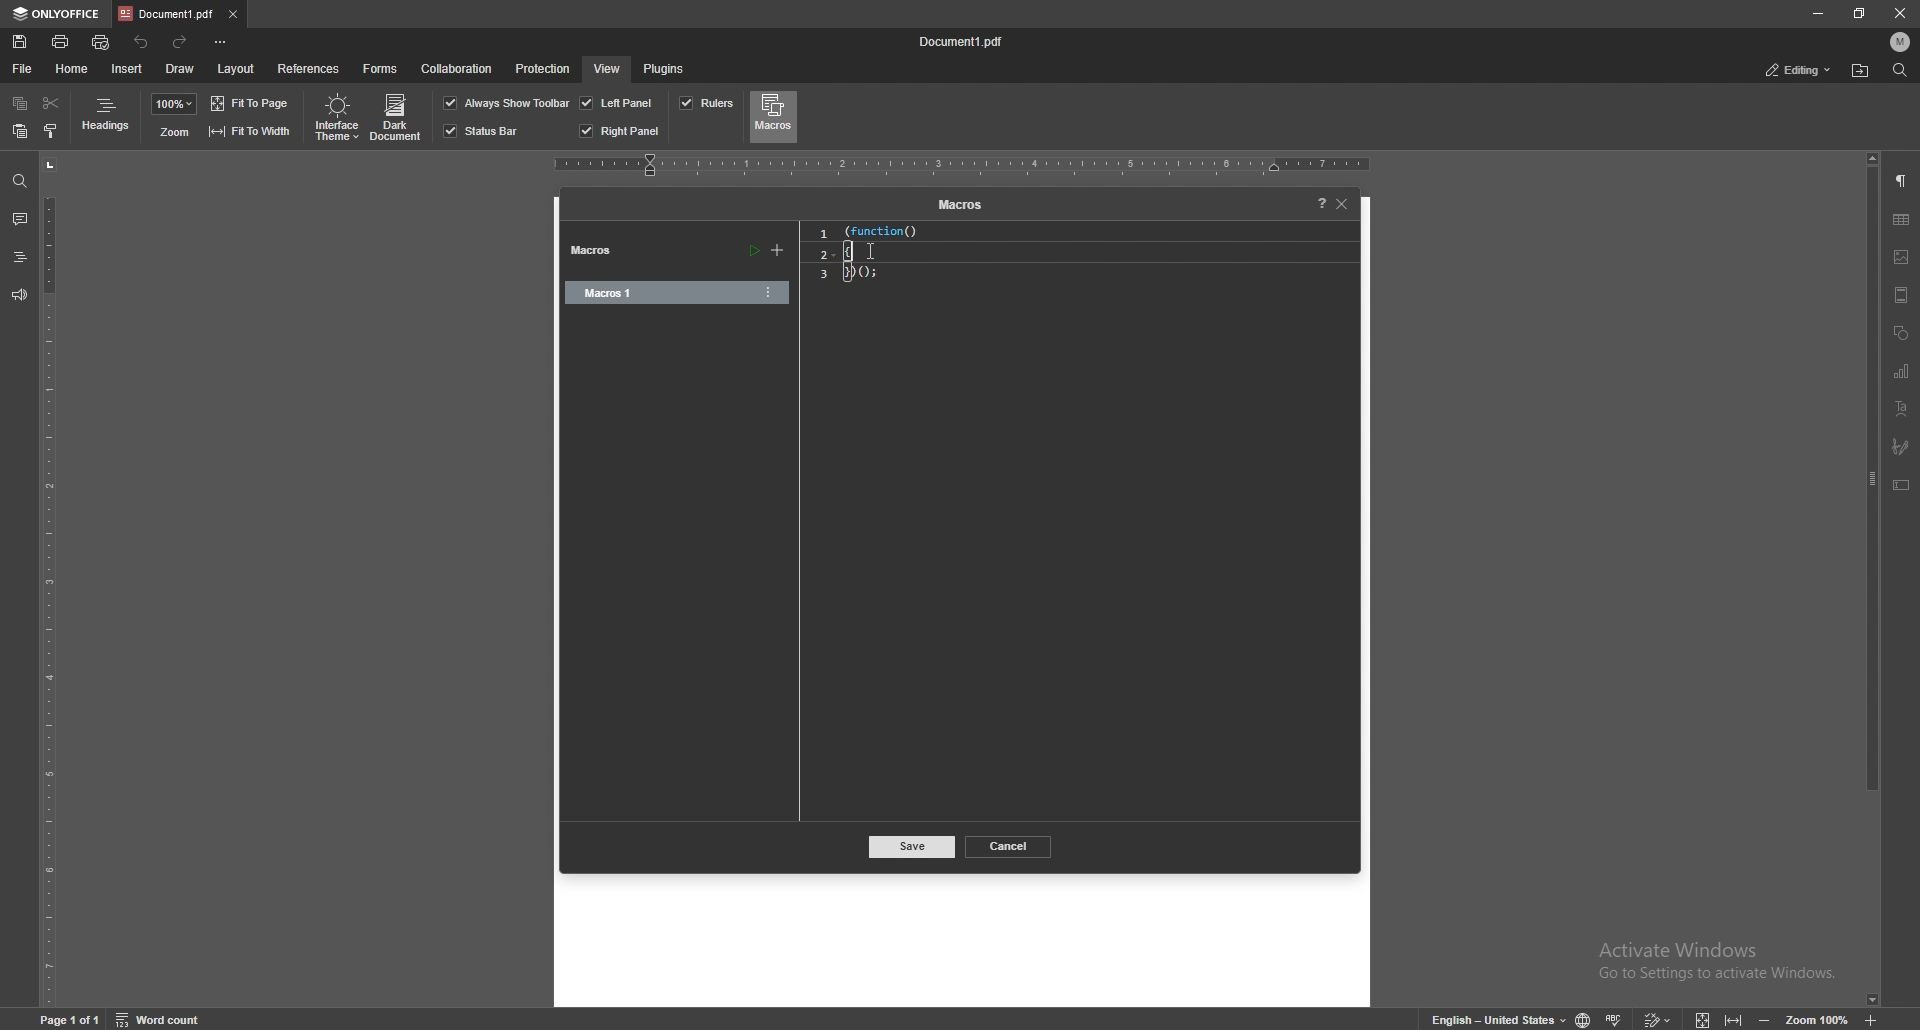 The height and width of the screenshot is (1030, 1920). What do you see at coordinates (19, 219) in the screenshot?
I see `comment` at bounding box center [19, 219].